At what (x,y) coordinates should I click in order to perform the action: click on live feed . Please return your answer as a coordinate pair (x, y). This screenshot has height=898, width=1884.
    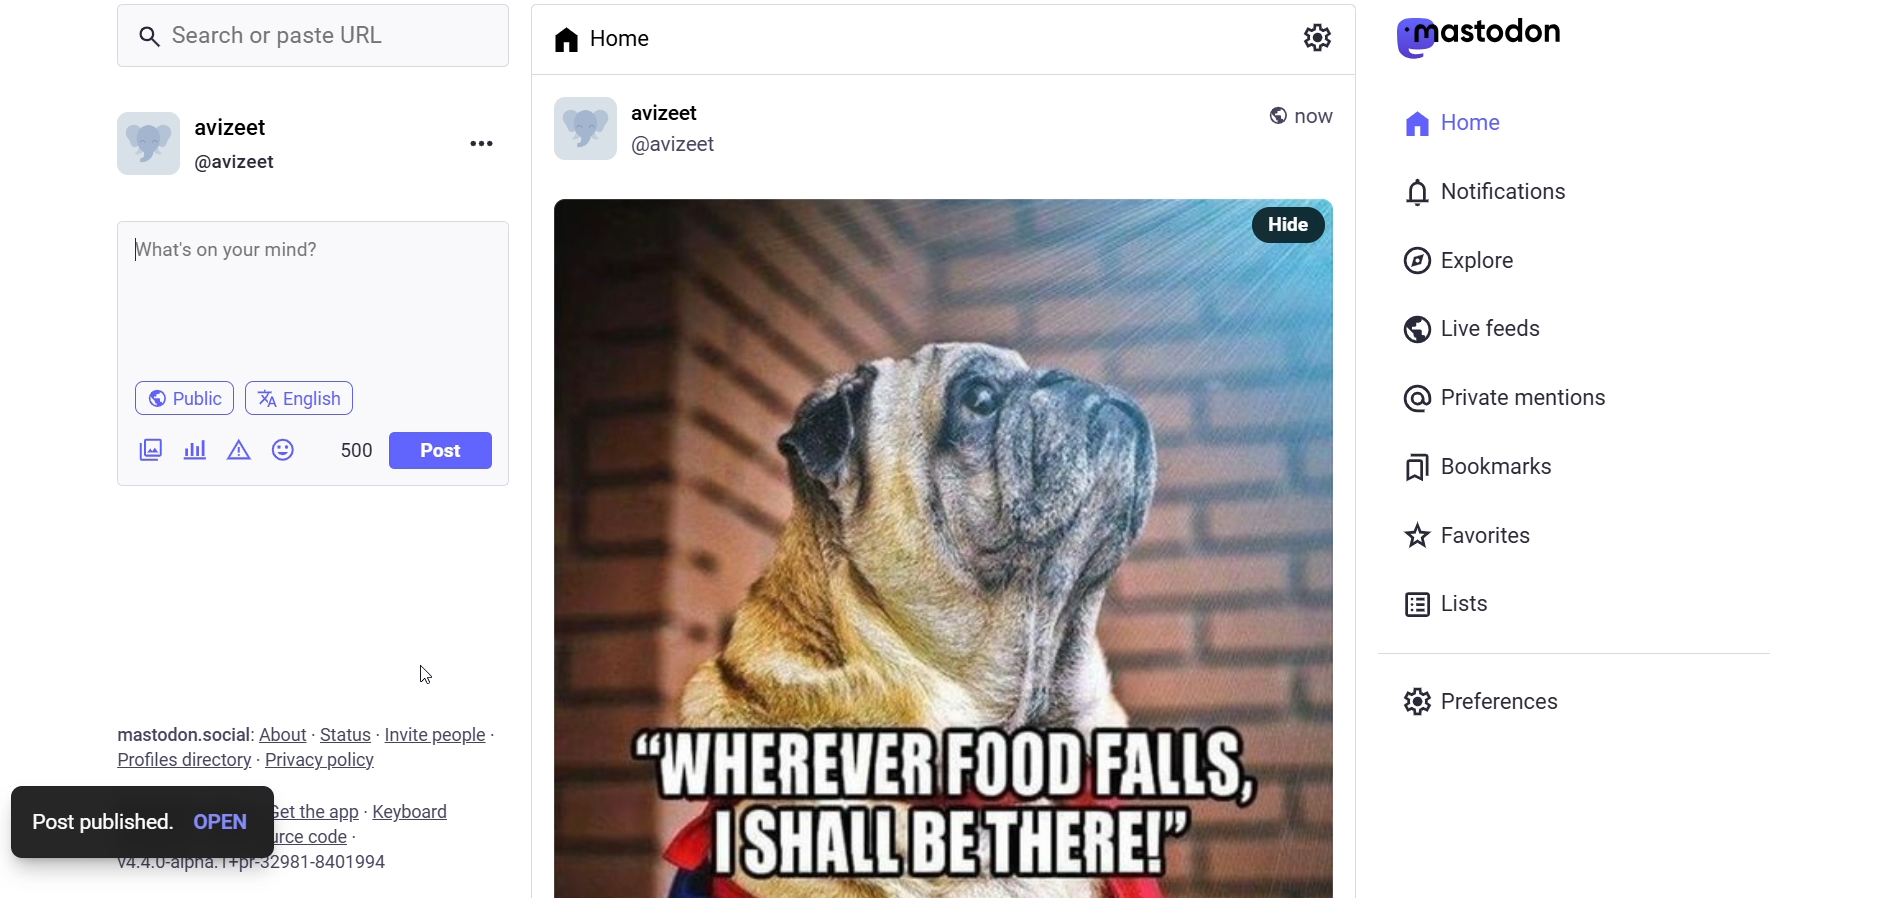
    Looking at the image, I should click on (1470, 332).